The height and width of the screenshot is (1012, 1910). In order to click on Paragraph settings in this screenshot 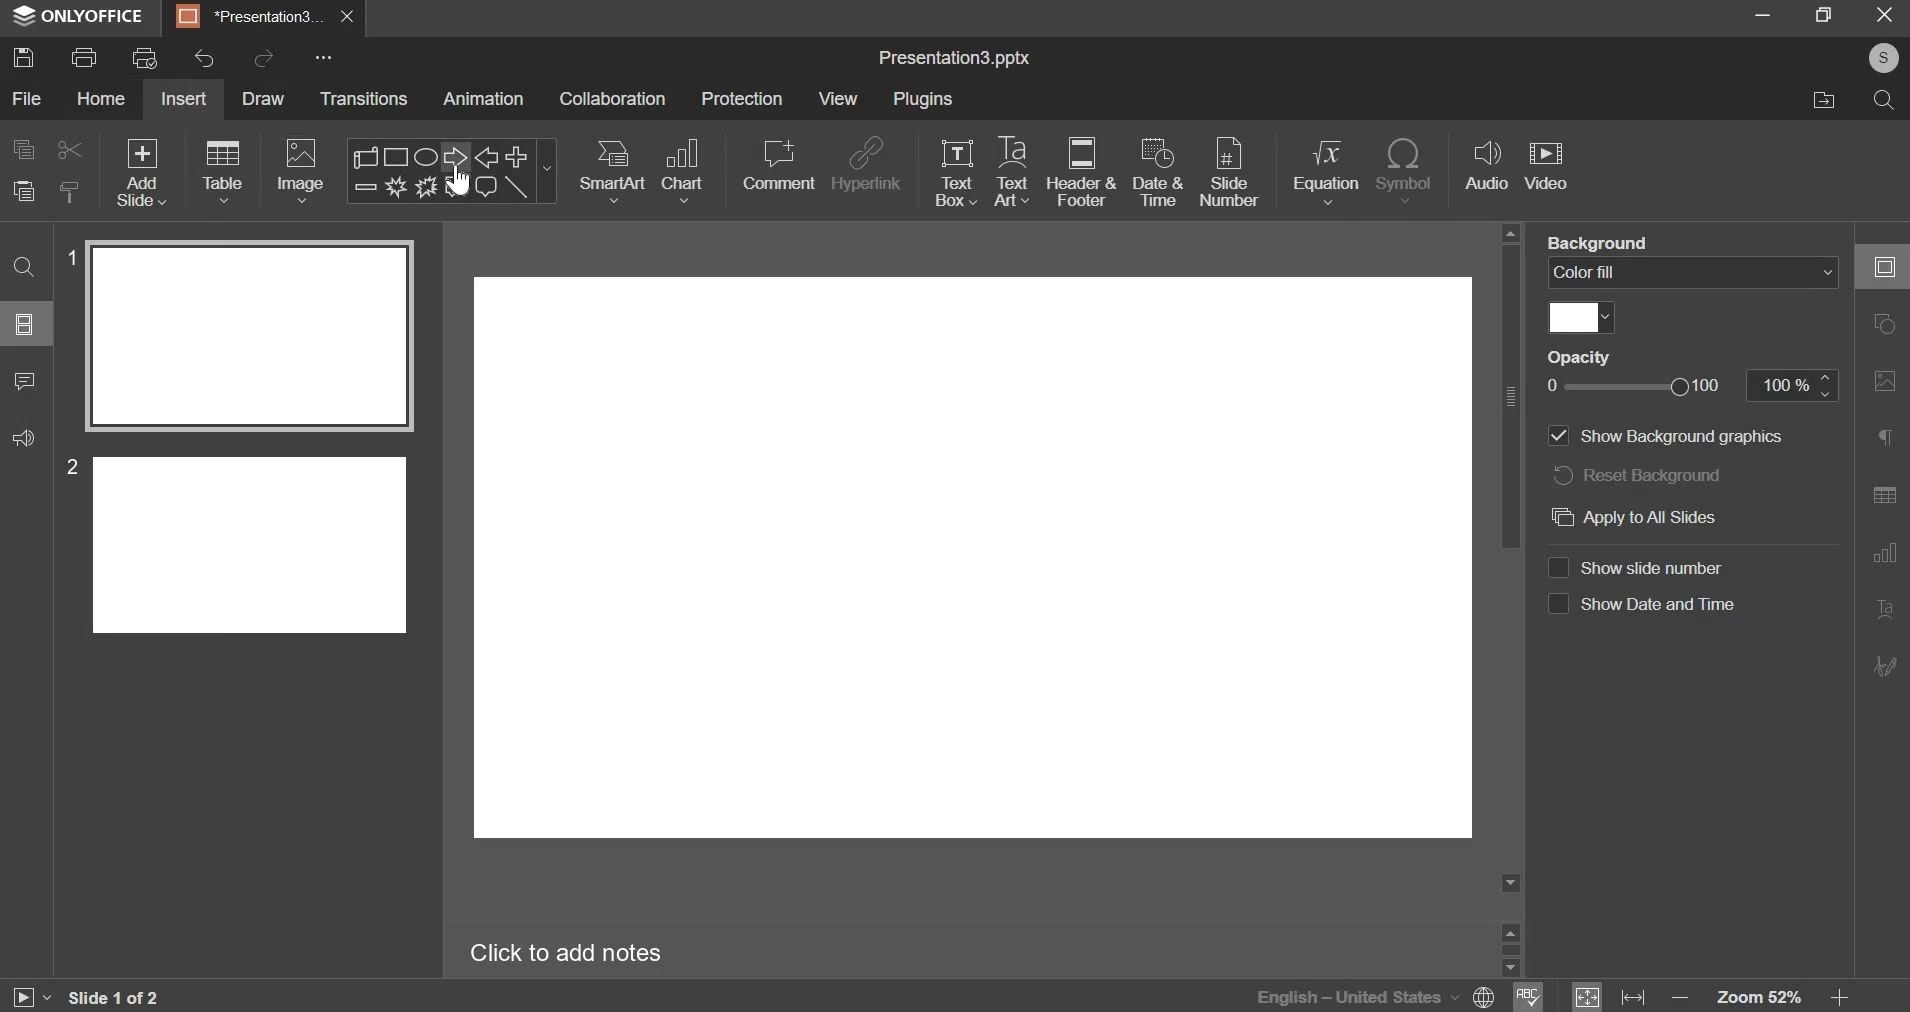, I will do `click(1885, 436)`.